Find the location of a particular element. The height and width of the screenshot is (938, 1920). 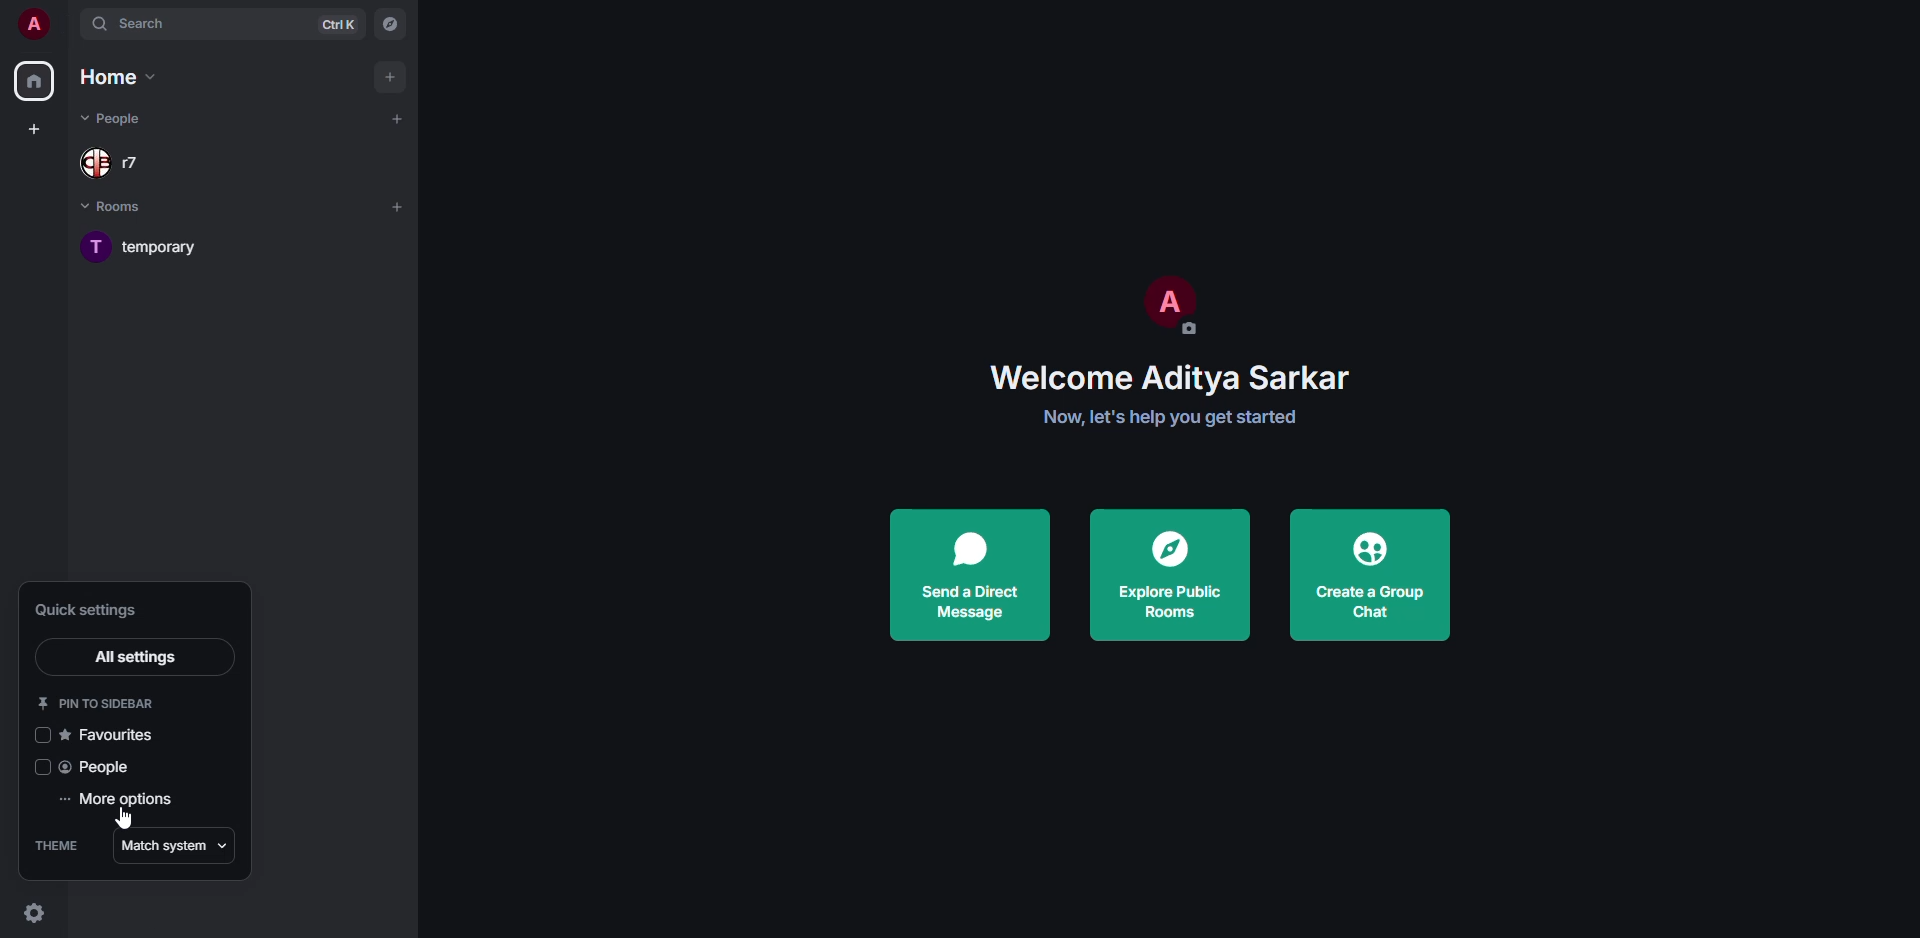

create a group chat is located at coordinates (1370, 575).